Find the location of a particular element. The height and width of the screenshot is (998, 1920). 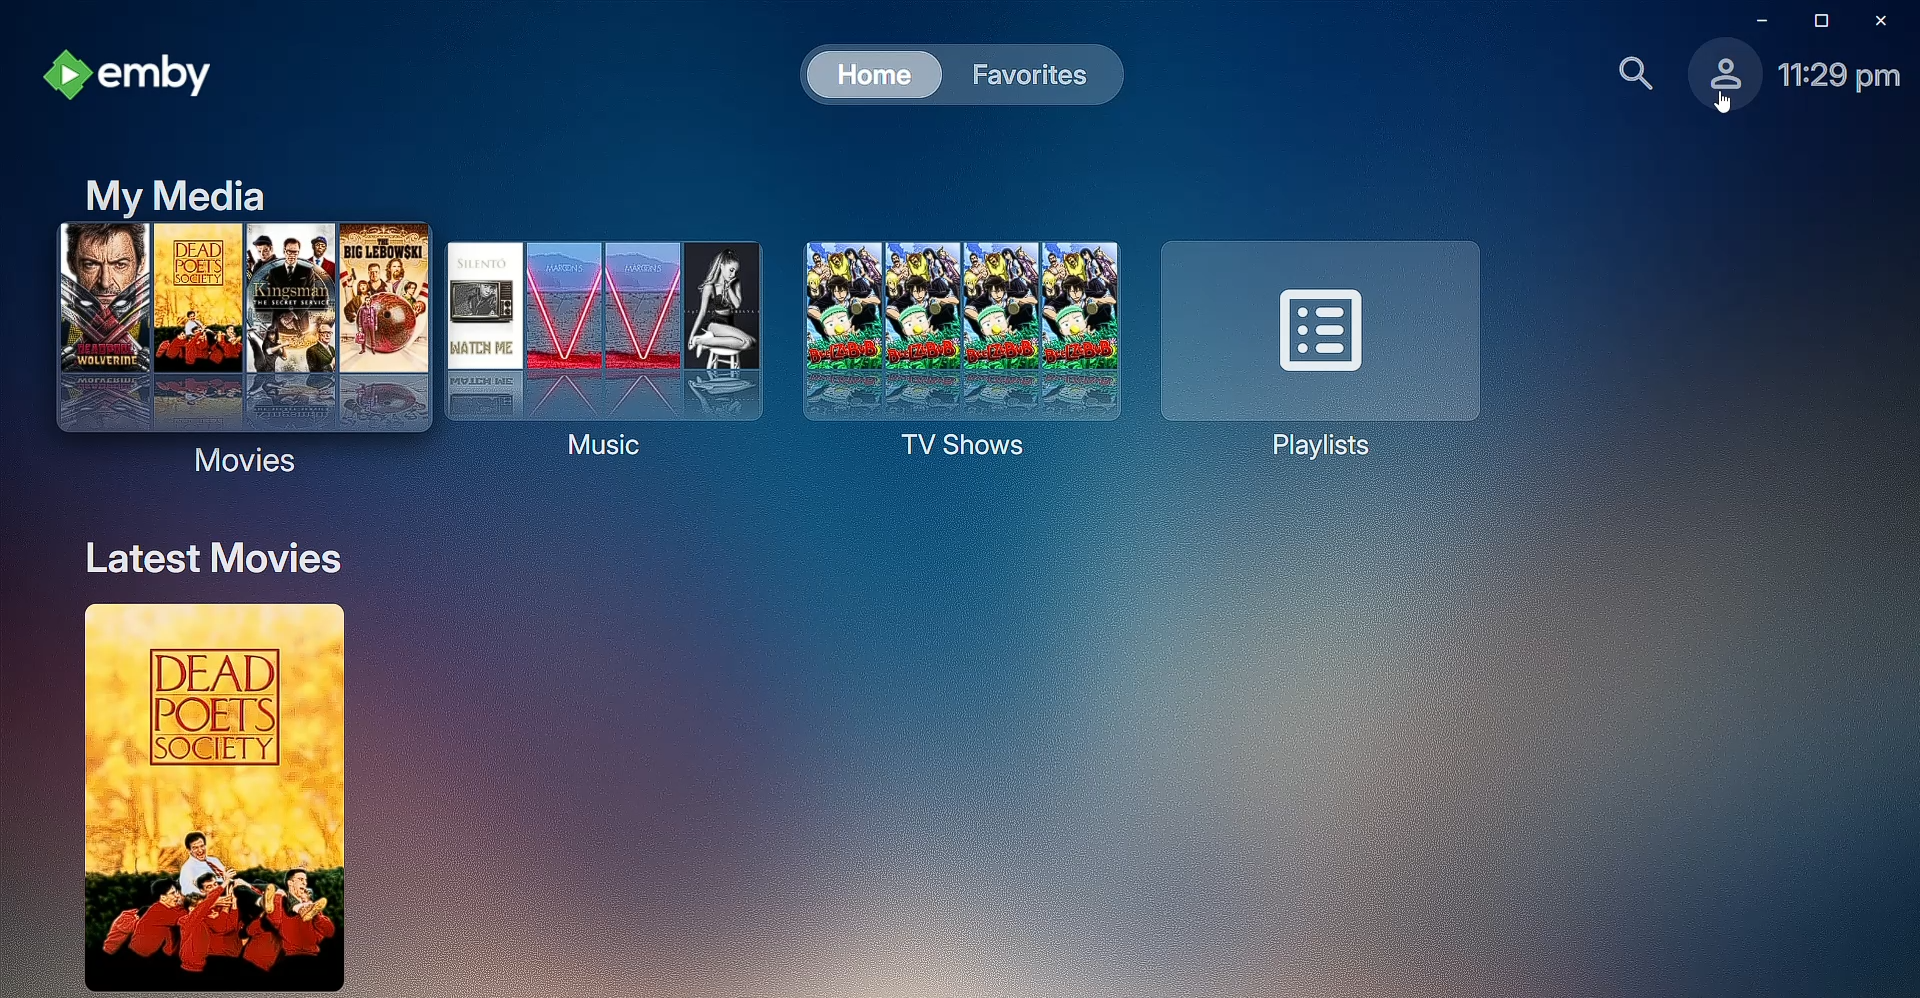

Close is located at coordinates (1886, 19).